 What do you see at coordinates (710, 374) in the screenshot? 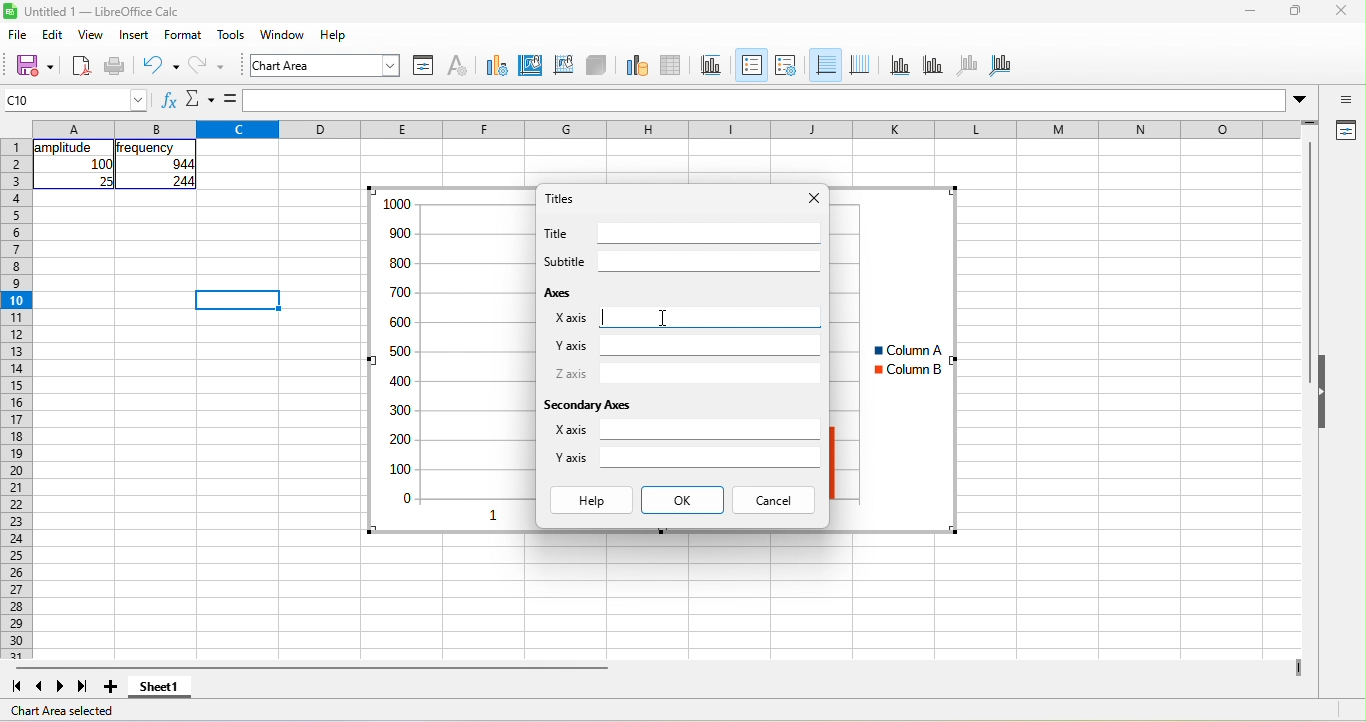
I see `Input for z axis` at bounding box center [710, 374].